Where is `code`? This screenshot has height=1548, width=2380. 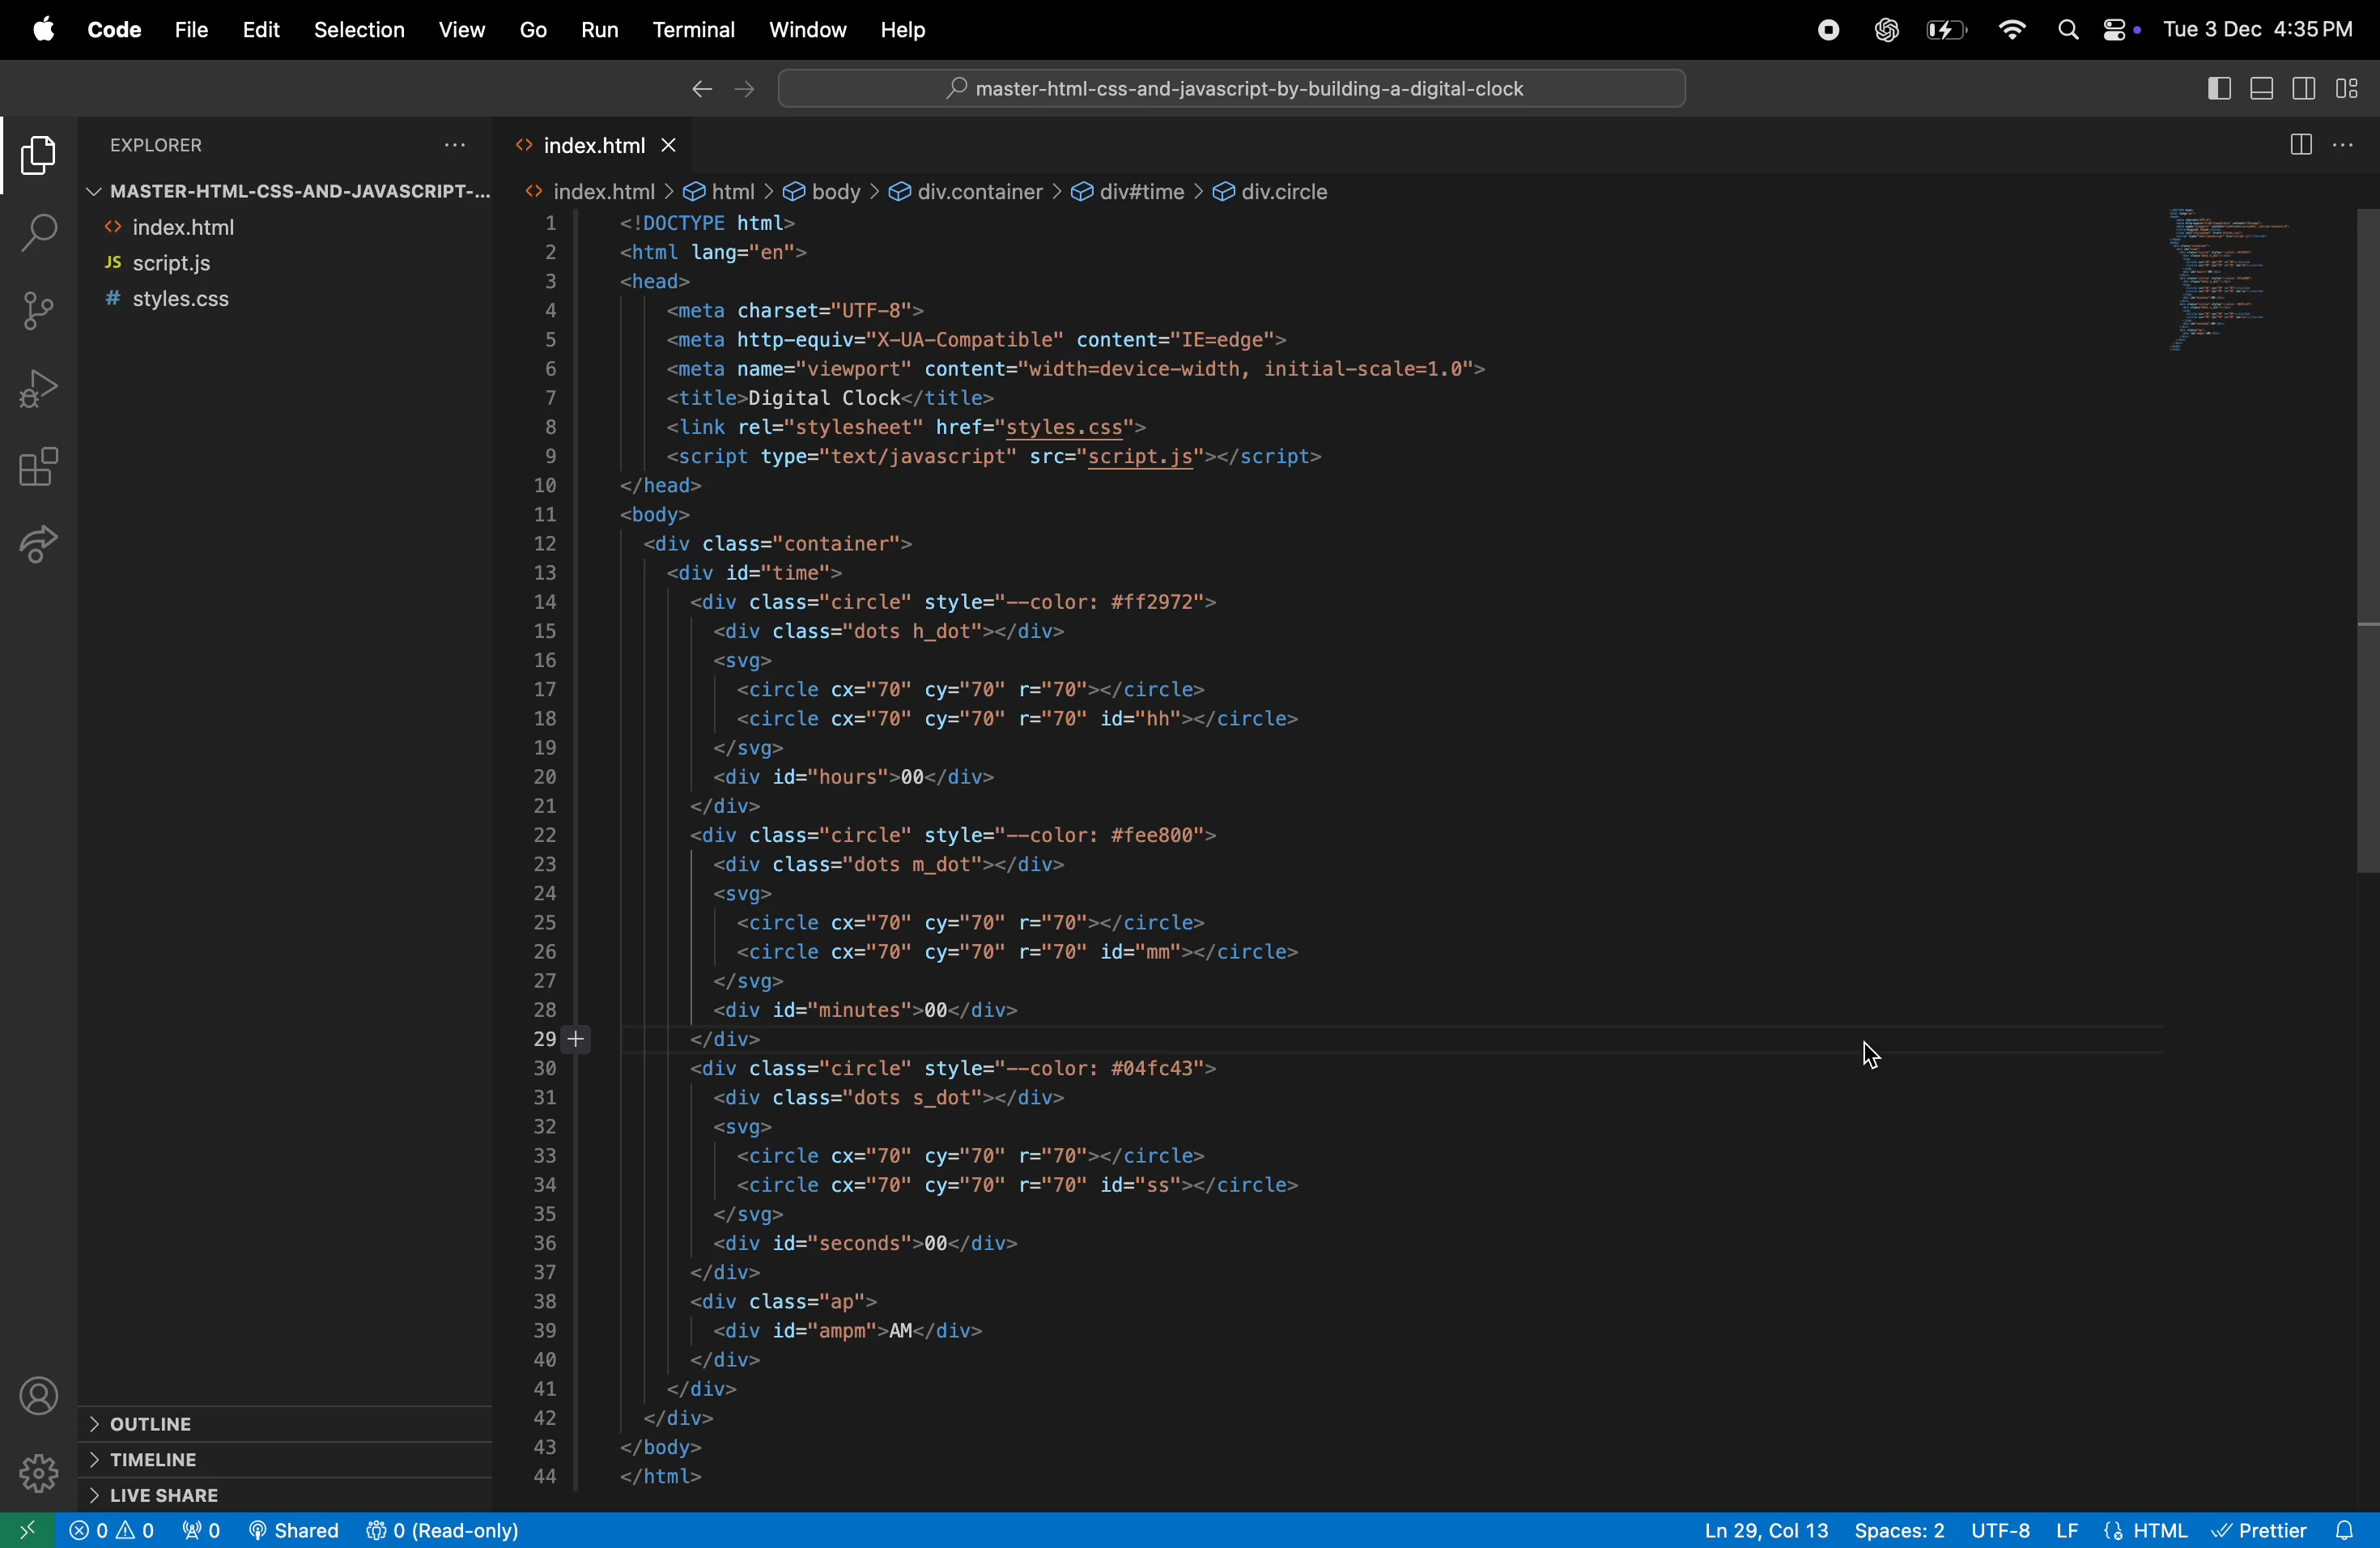
code is located at coordinates (109, 28).